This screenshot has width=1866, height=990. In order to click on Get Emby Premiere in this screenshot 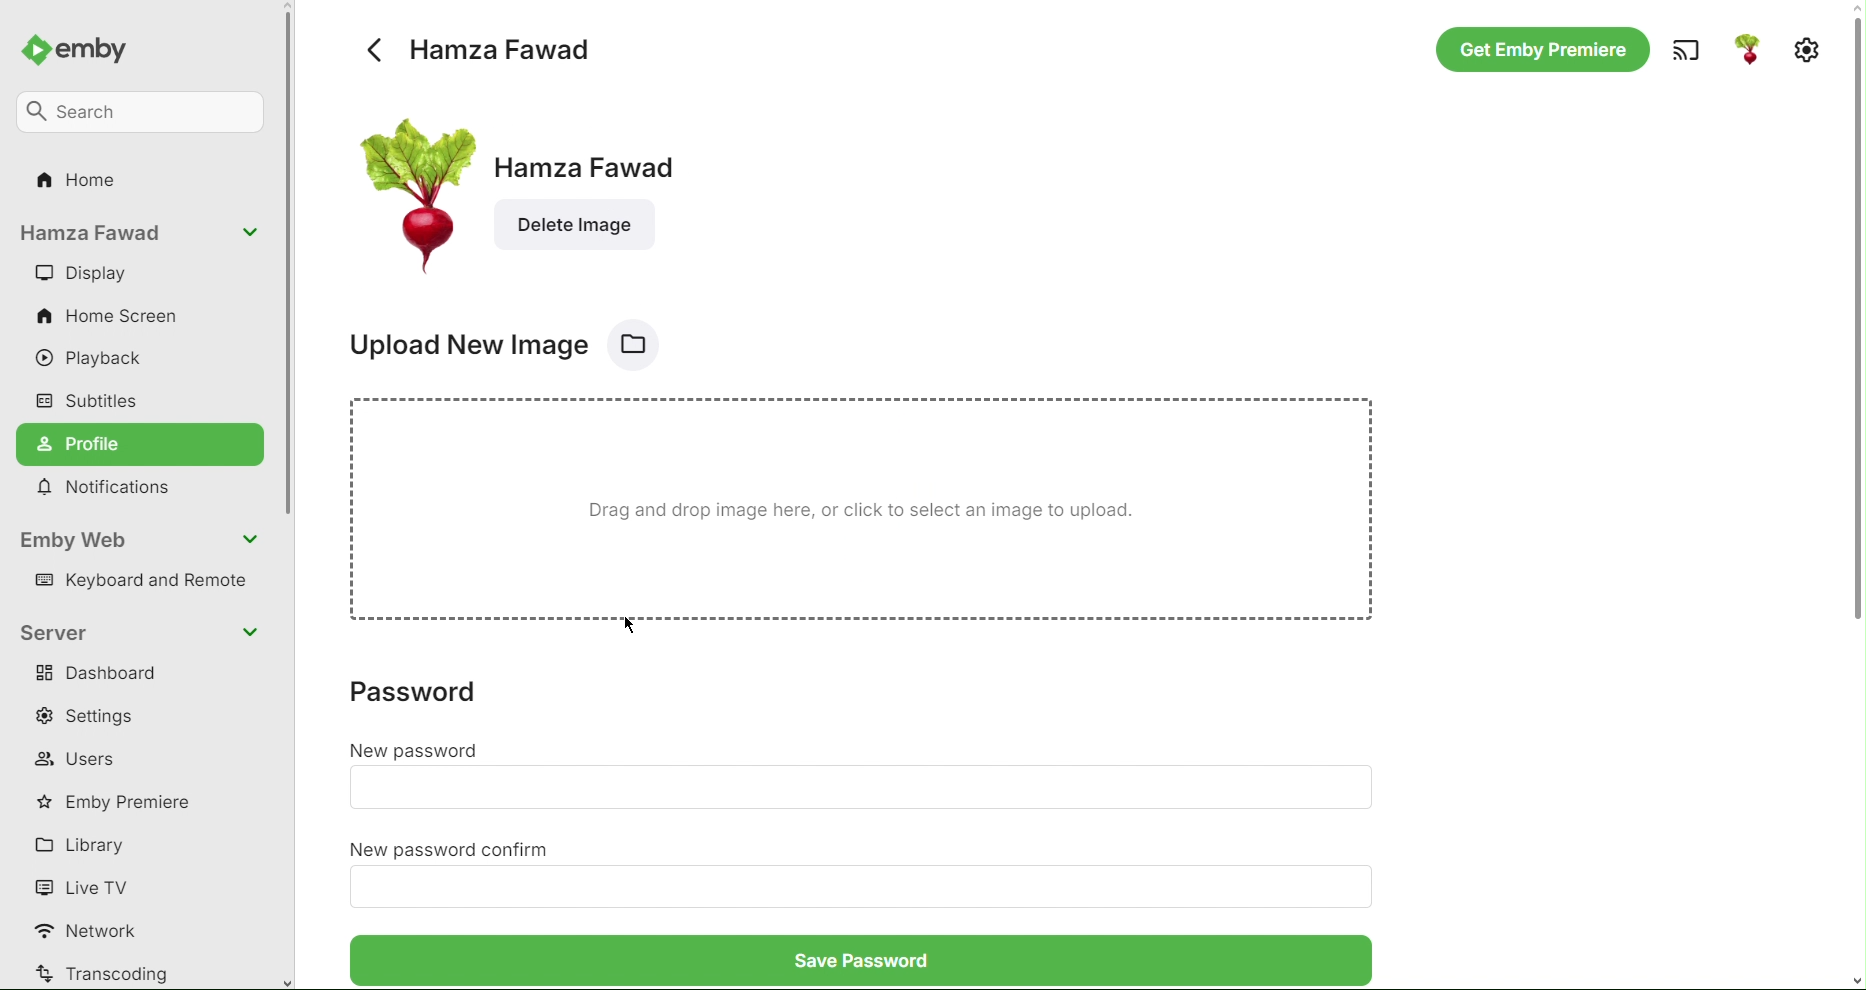, I will do `click(1540, 51)`.